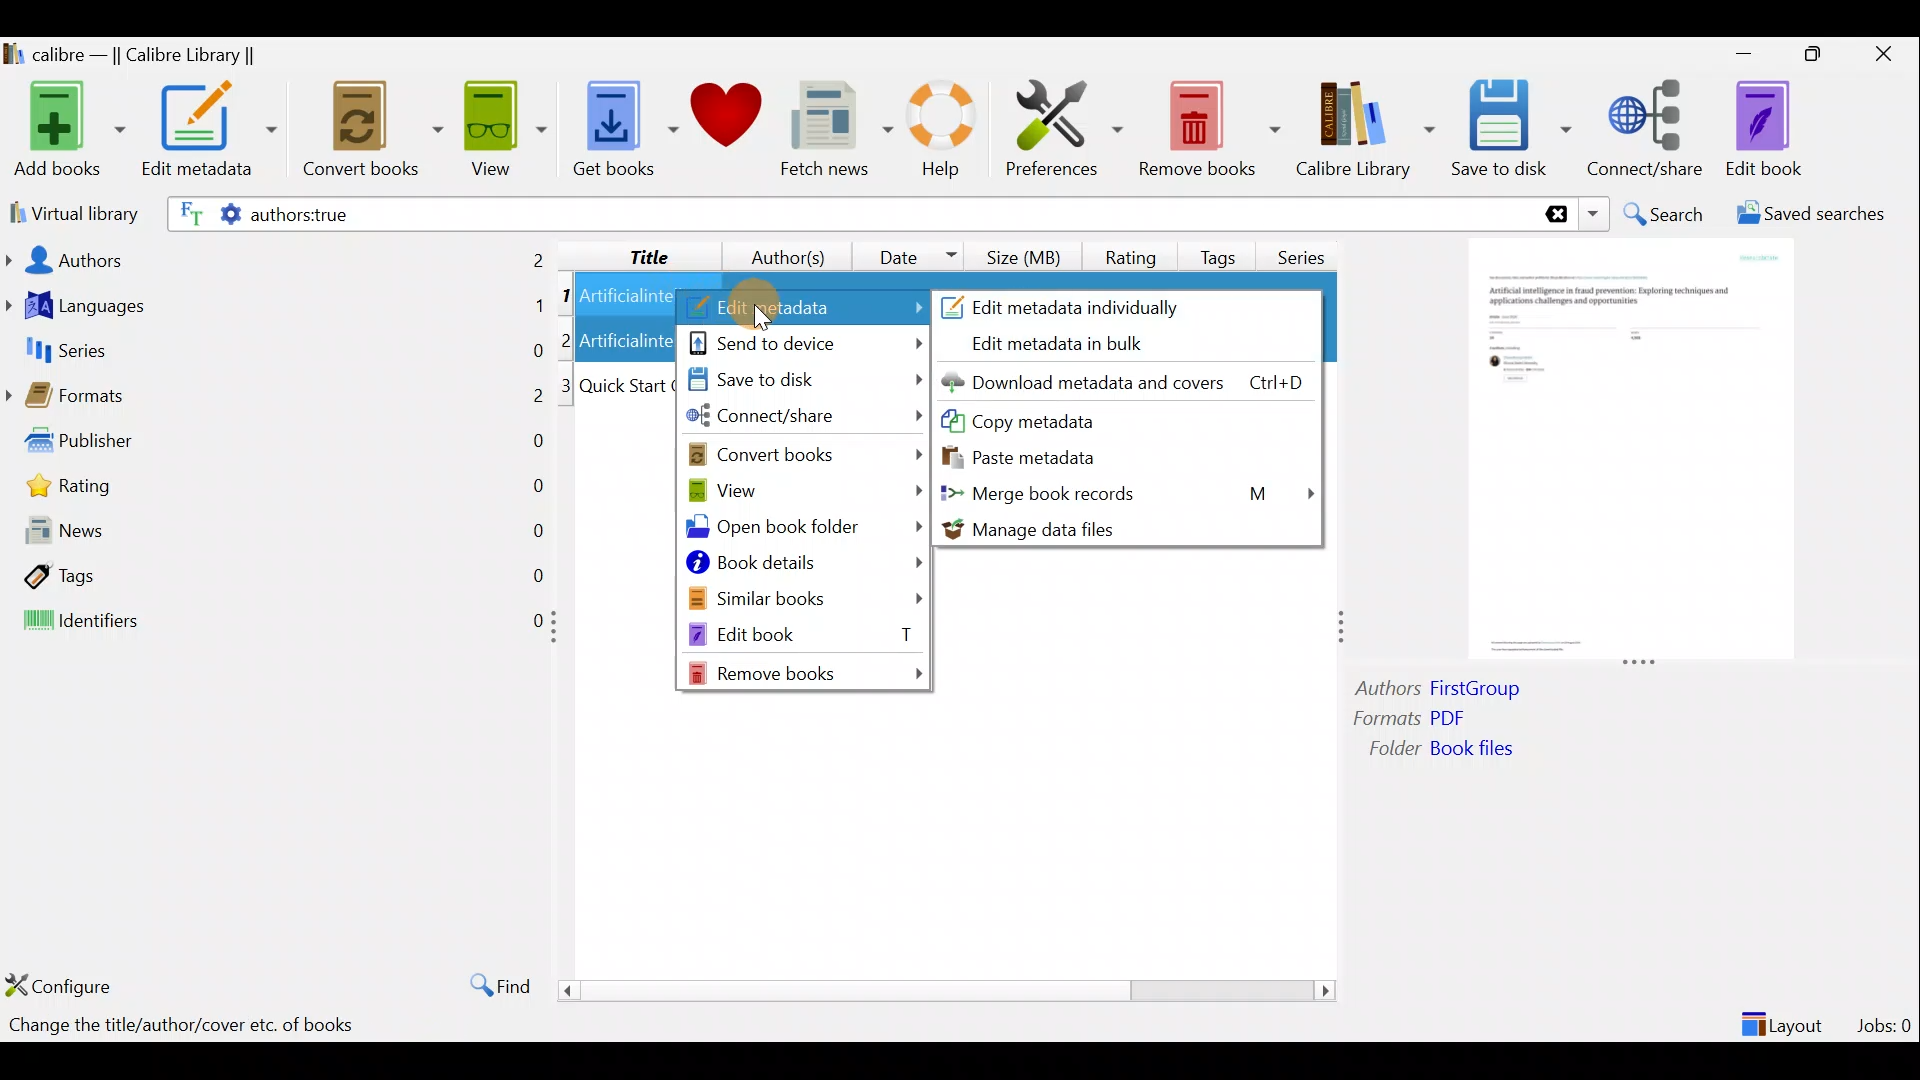 This screenshot has width=1920, height=1080. I want to click on Preview, so click(1625, 452).